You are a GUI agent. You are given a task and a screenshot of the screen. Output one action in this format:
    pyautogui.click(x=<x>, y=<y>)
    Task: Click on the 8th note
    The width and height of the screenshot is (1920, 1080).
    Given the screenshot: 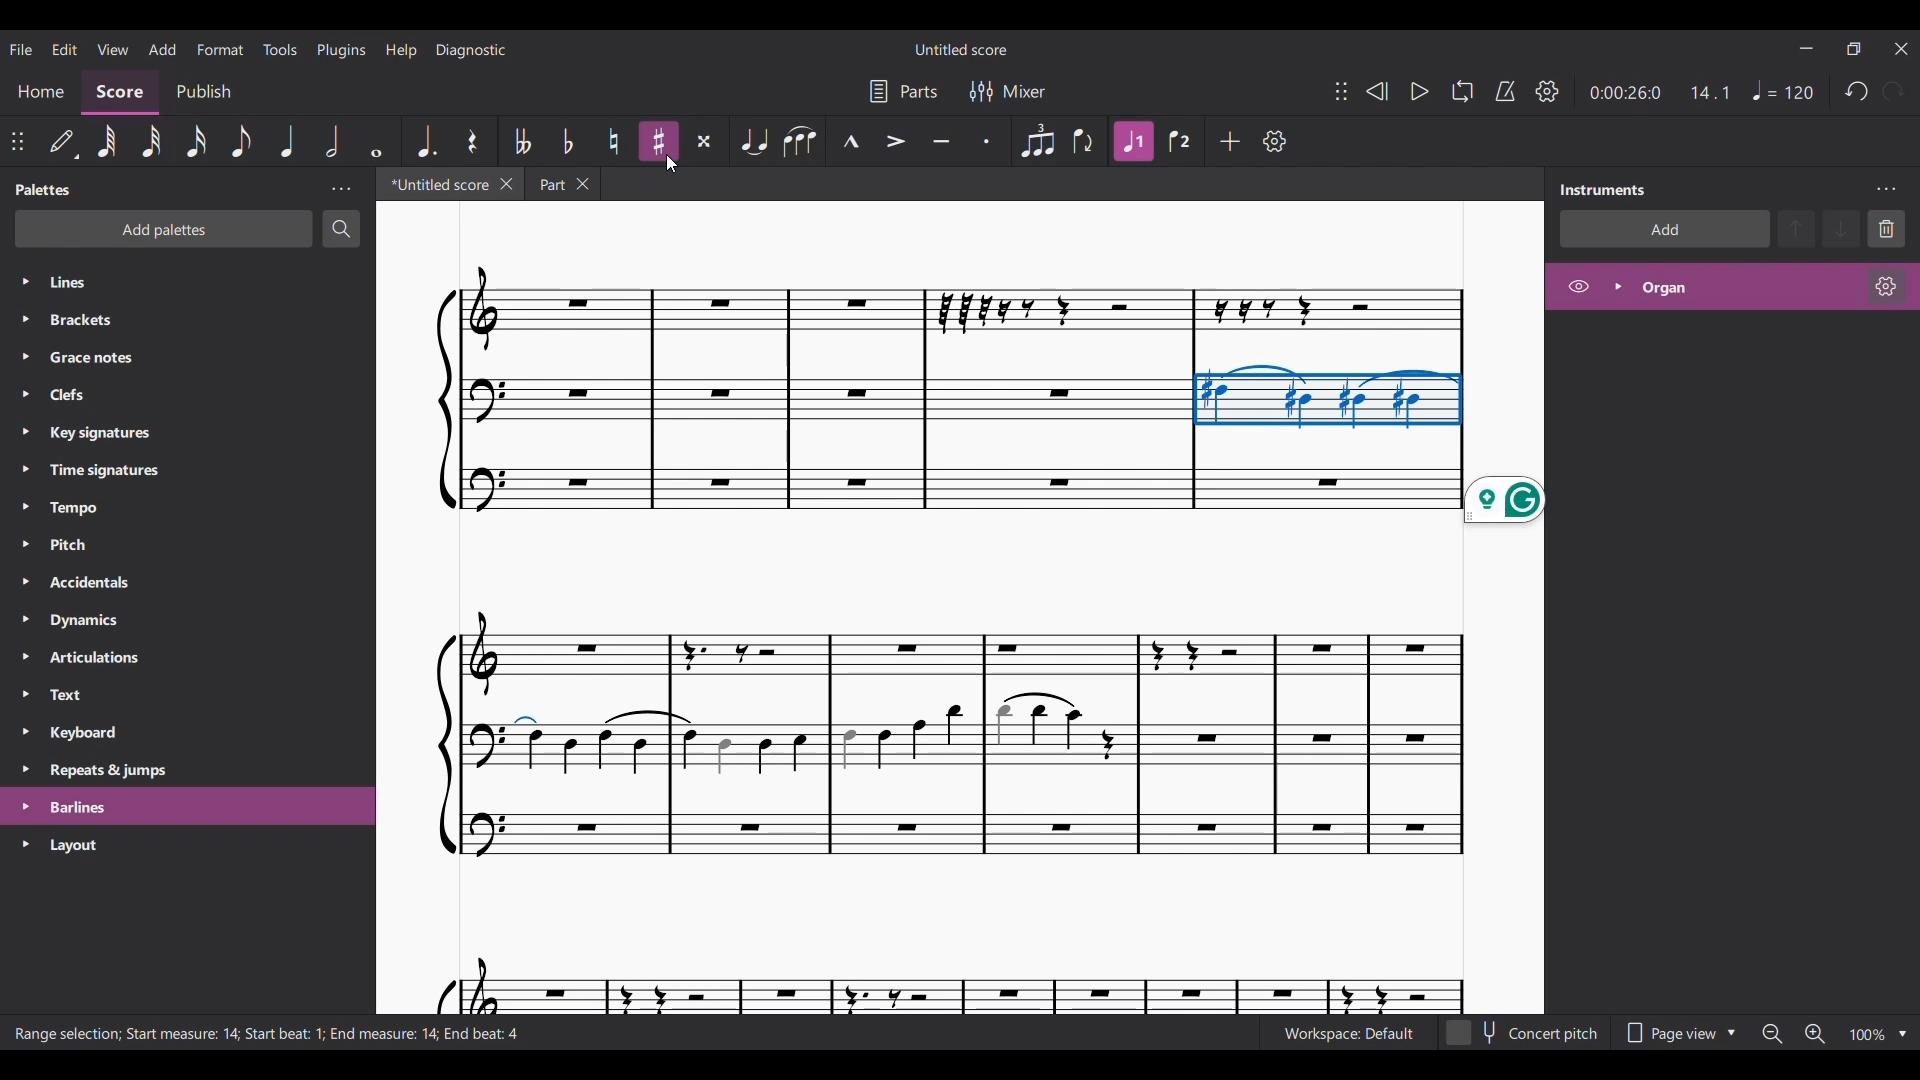 What is the action you would take?
    pyautogui.click(x=241, y=141)
    